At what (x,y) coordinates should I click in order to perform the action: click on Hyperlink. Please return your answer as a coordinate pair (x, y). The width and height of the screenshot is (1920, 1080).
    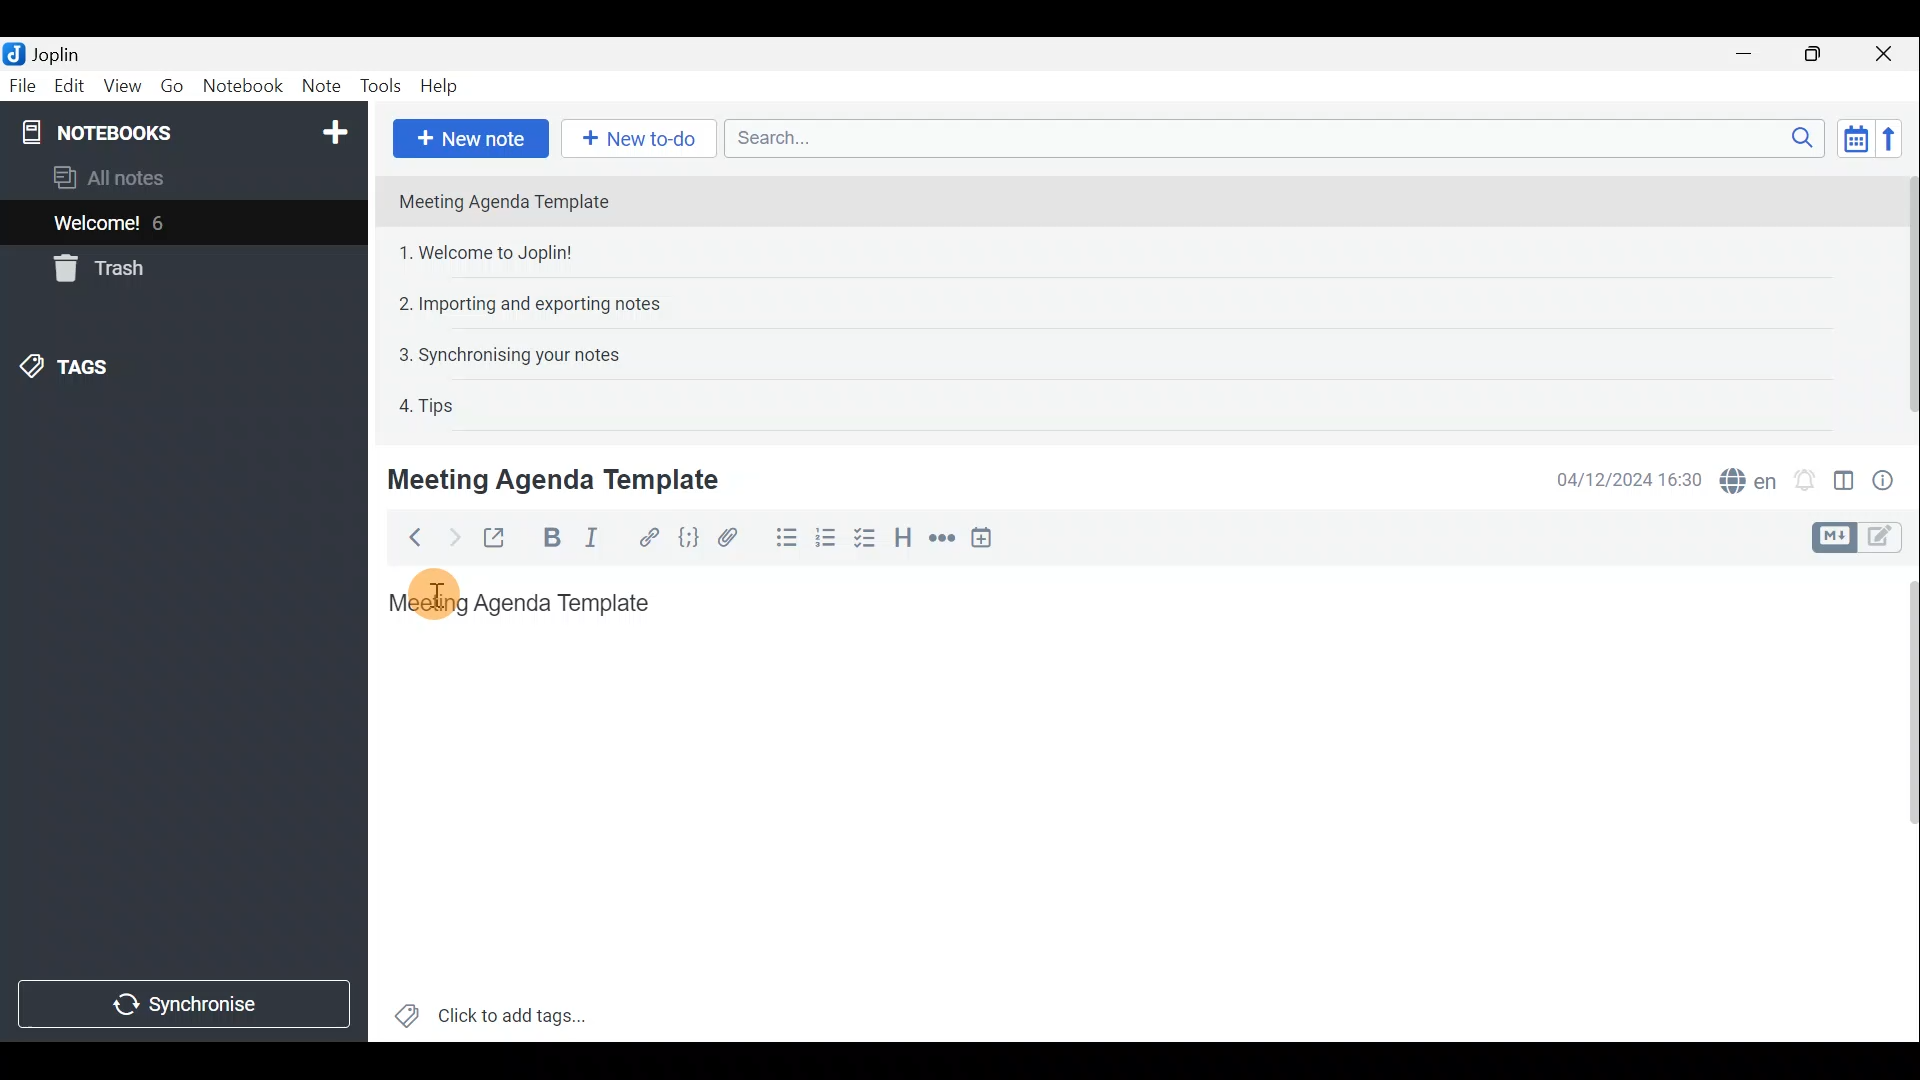
    Looking at the image, I should click on (649, 537).